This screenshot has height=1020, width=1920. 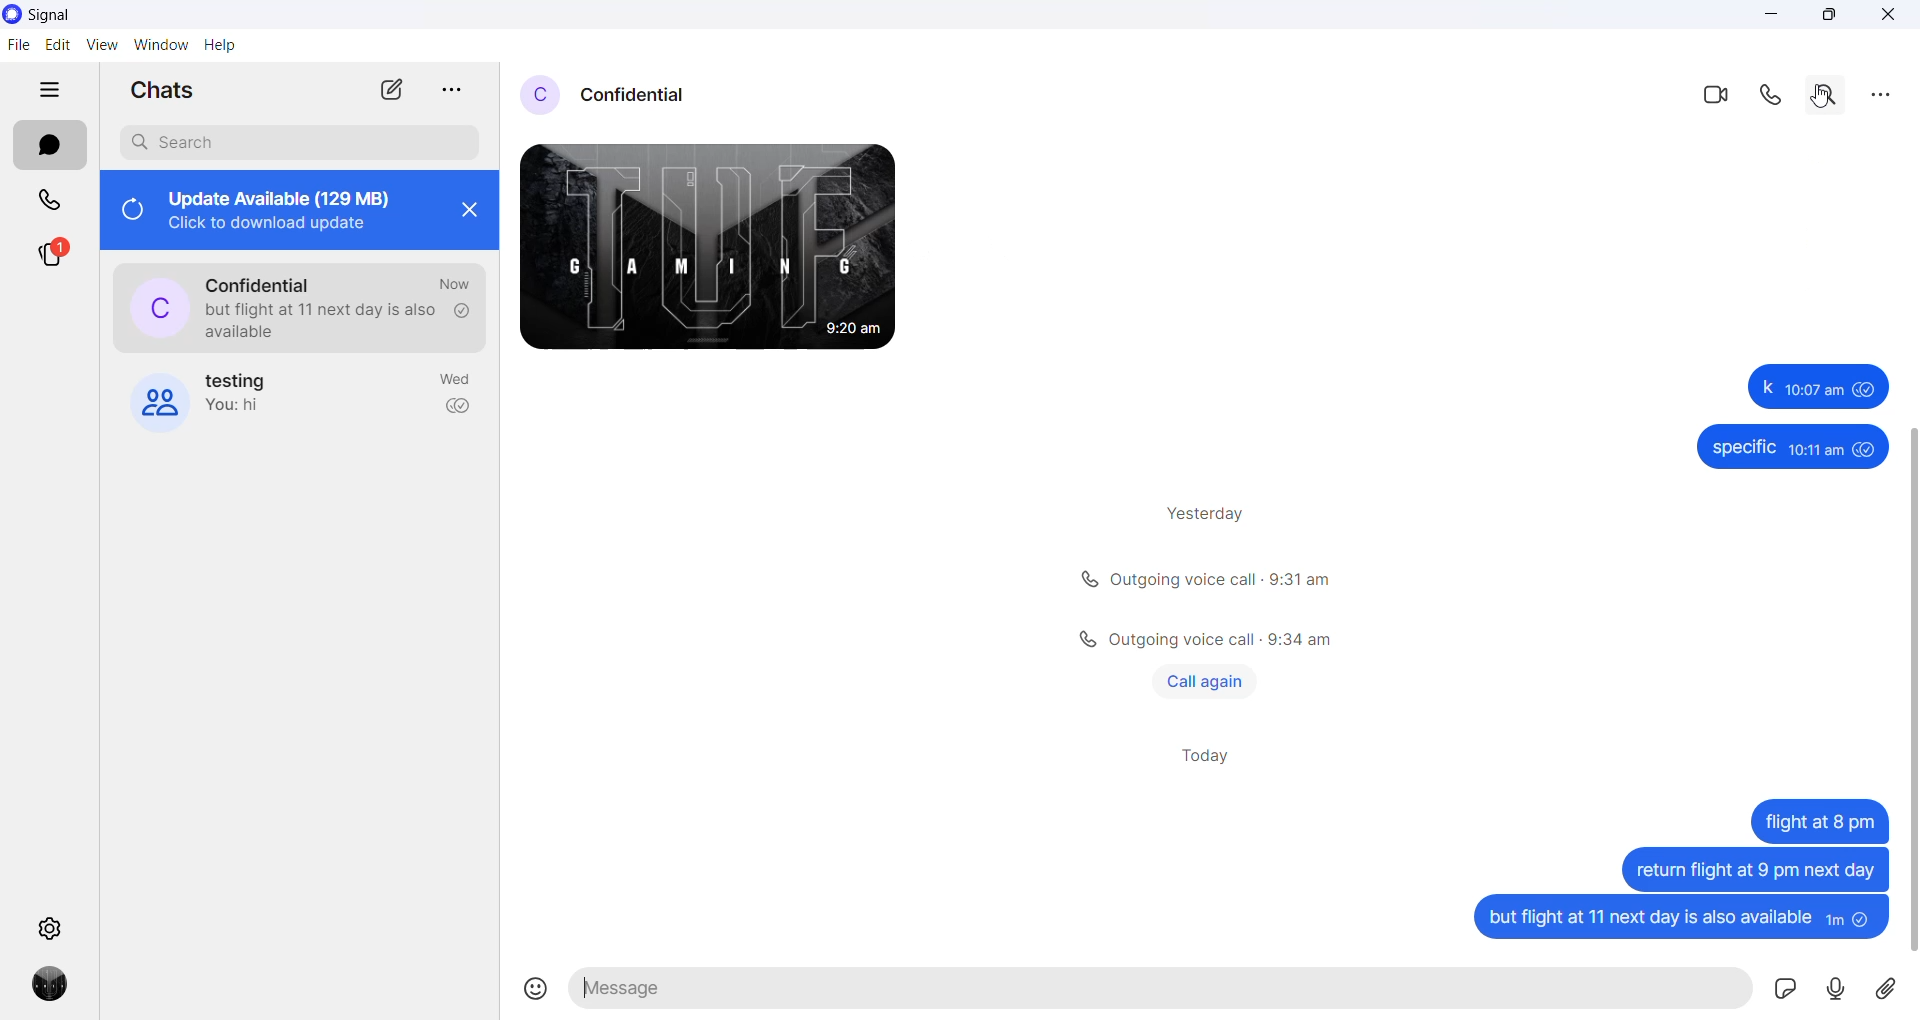 I want to click on search chat, so click(x=298, y=142).